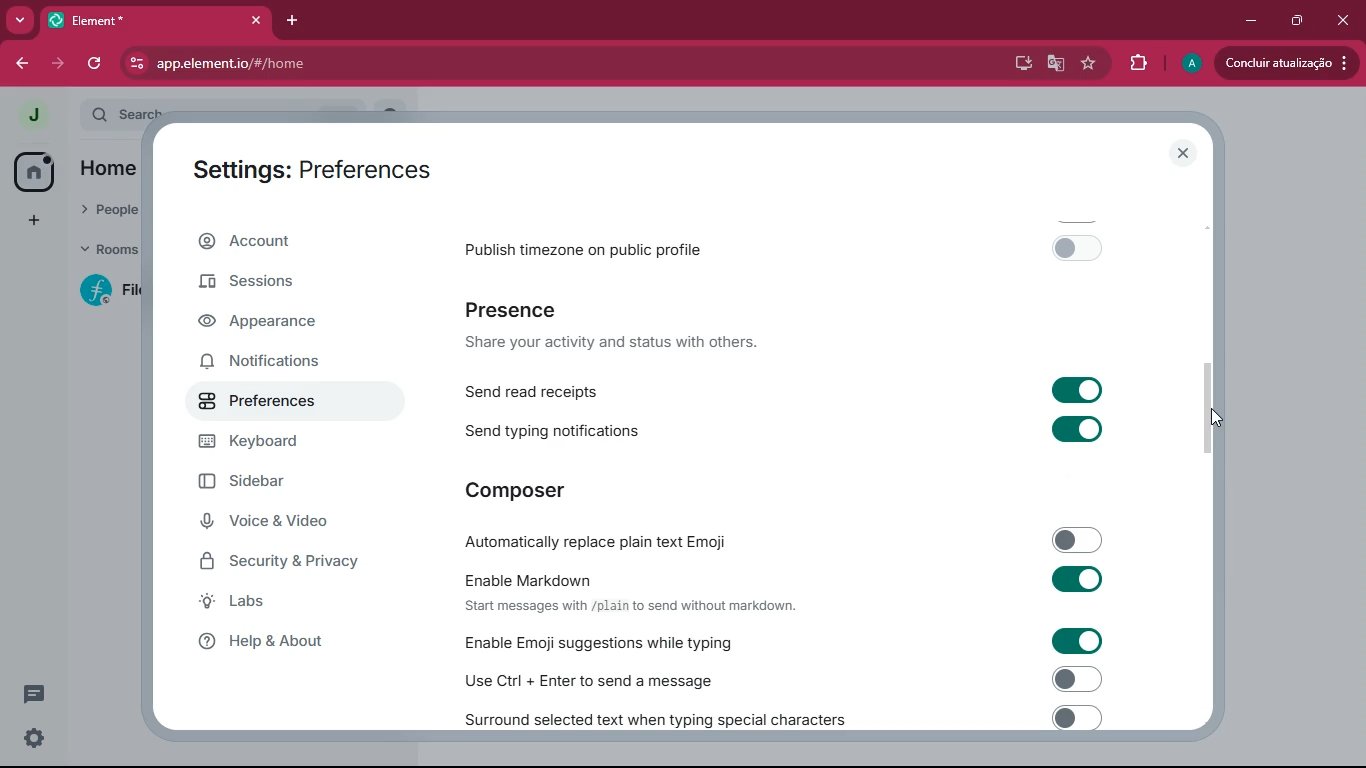 The height and width of the screenshot is (768, 1366). I want to click on desktop, so click(1017, 64).